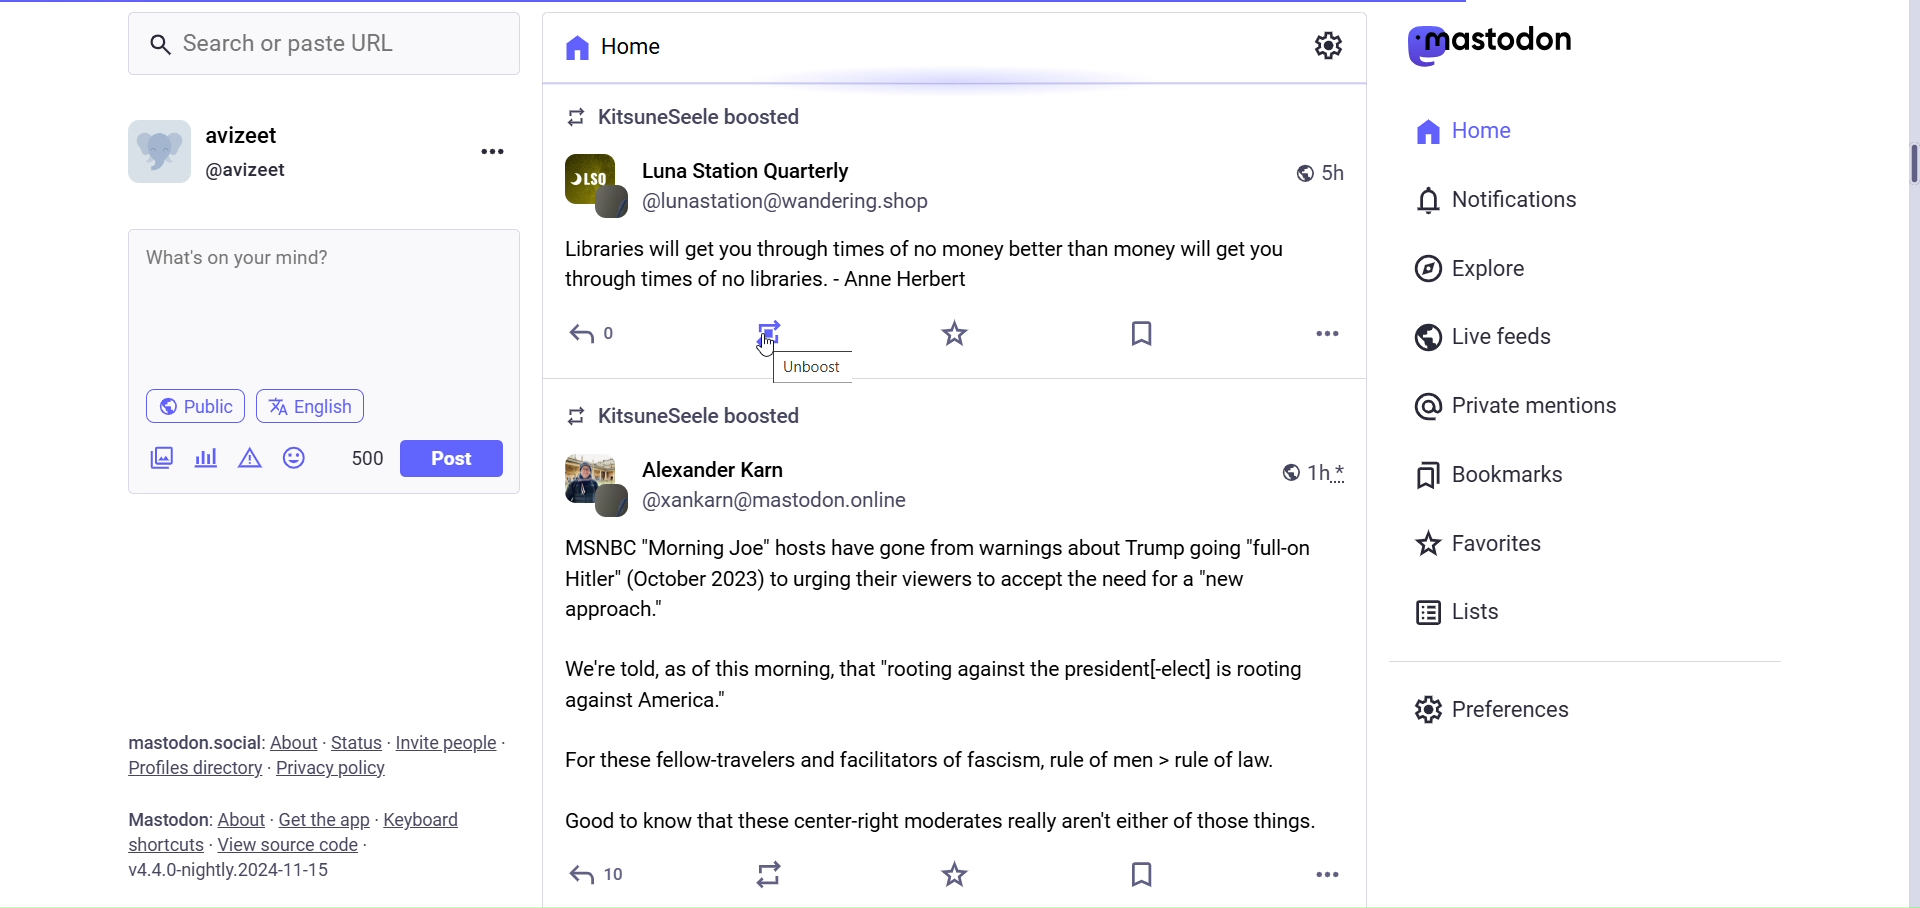  I want to click on Notification, so click(1519, 200).